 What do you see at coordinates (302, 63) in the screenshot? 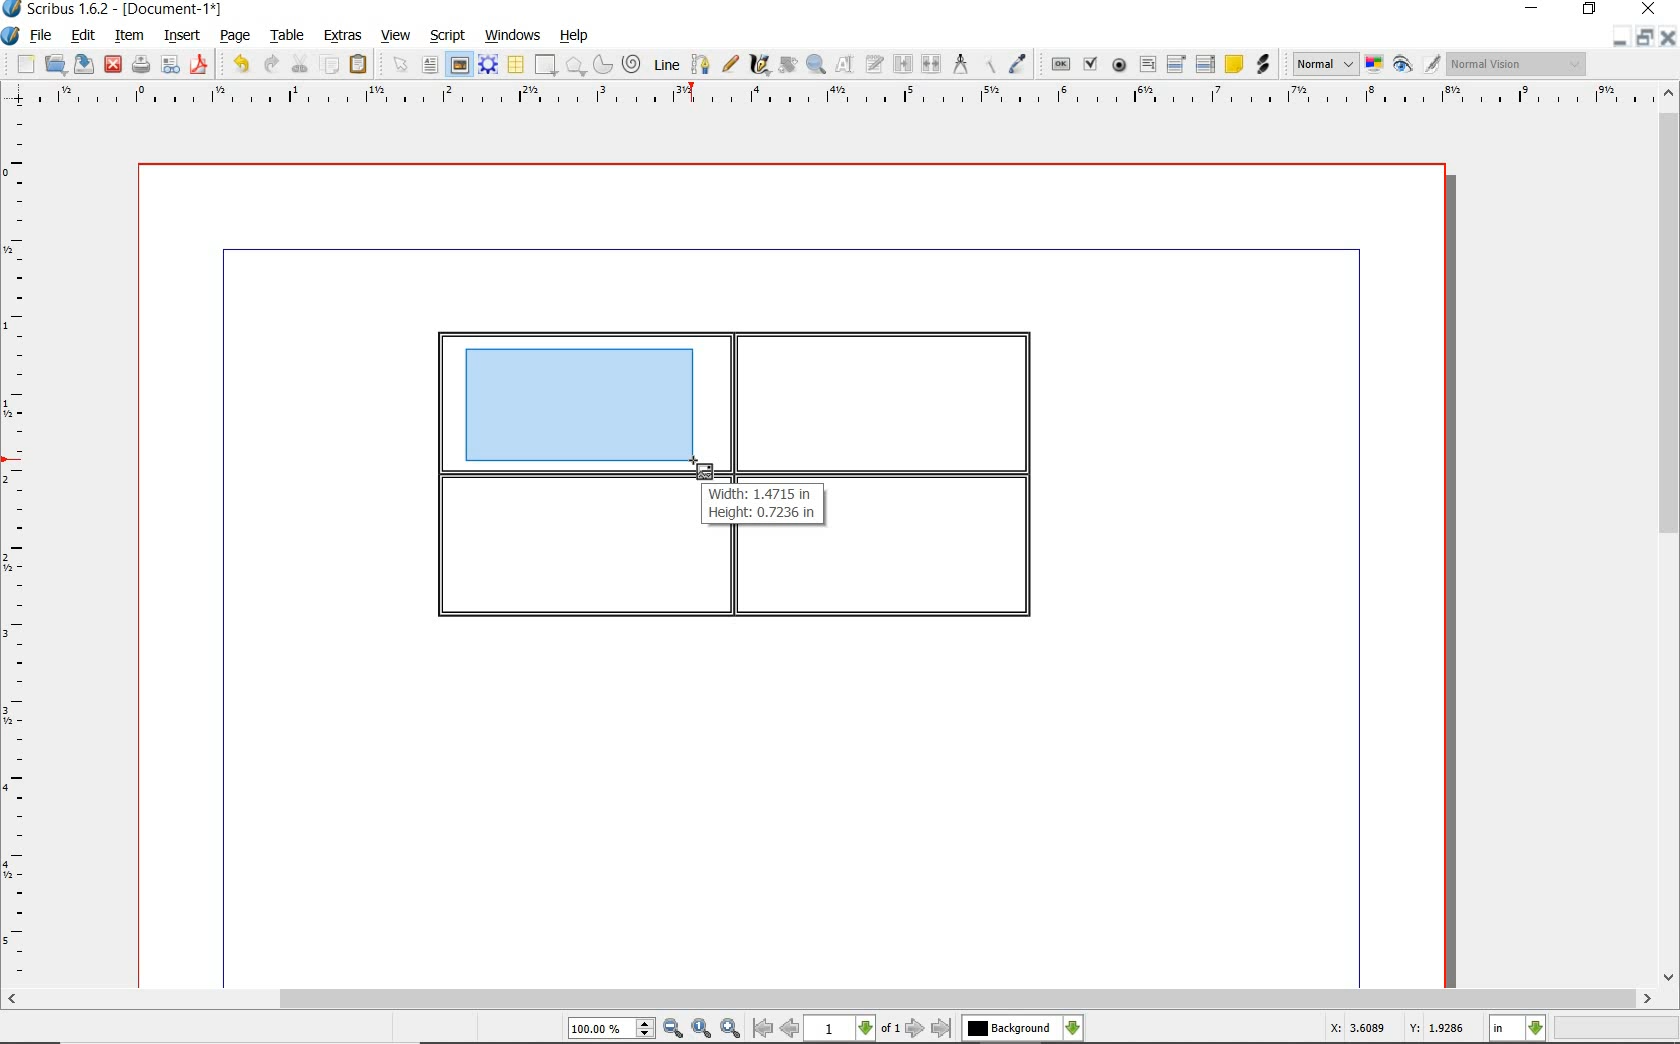
I see `cut` at bounding box center [302, 63].